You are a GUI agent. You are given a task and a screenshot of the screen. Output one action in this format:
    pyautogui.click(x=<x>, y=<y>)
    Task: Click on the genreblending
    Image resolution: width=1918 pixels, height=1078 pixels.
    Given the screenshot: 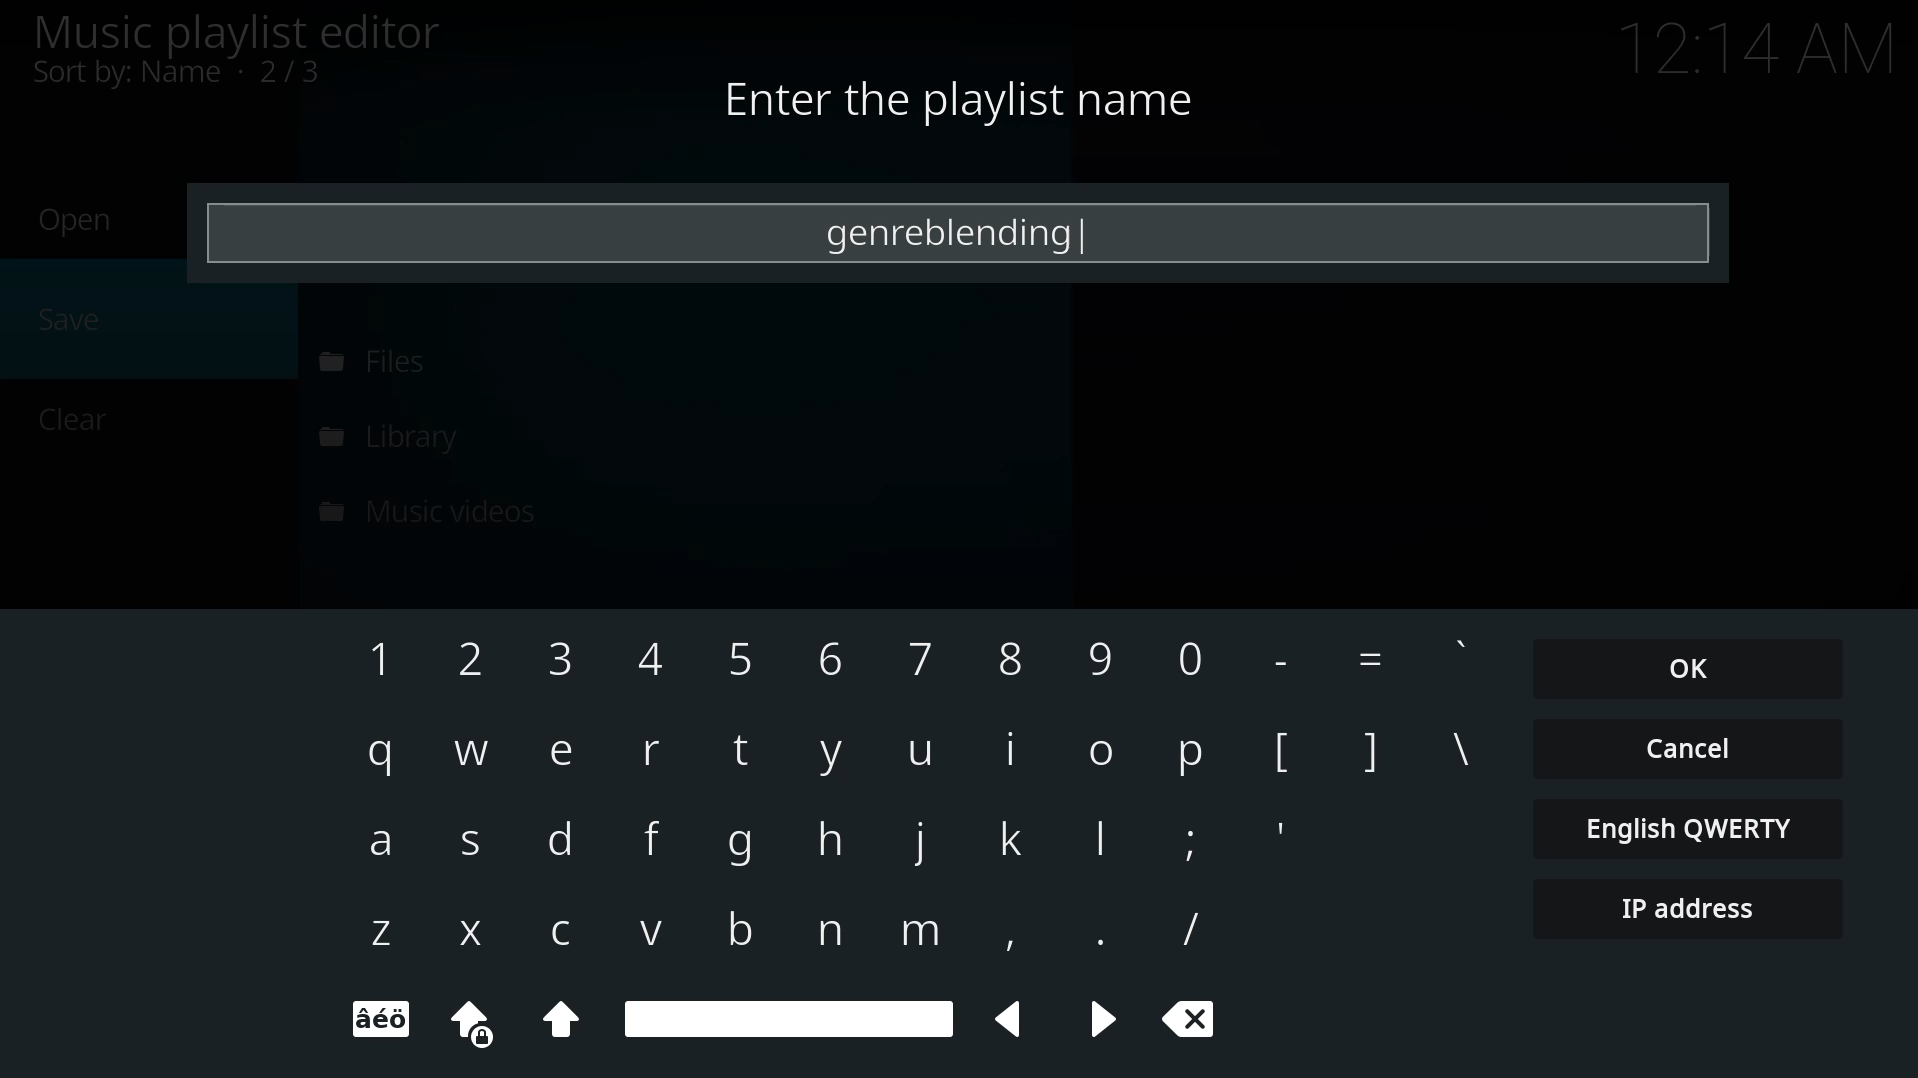 What is the action you would take?
    pyautogui.click(x=947, y=232)
    